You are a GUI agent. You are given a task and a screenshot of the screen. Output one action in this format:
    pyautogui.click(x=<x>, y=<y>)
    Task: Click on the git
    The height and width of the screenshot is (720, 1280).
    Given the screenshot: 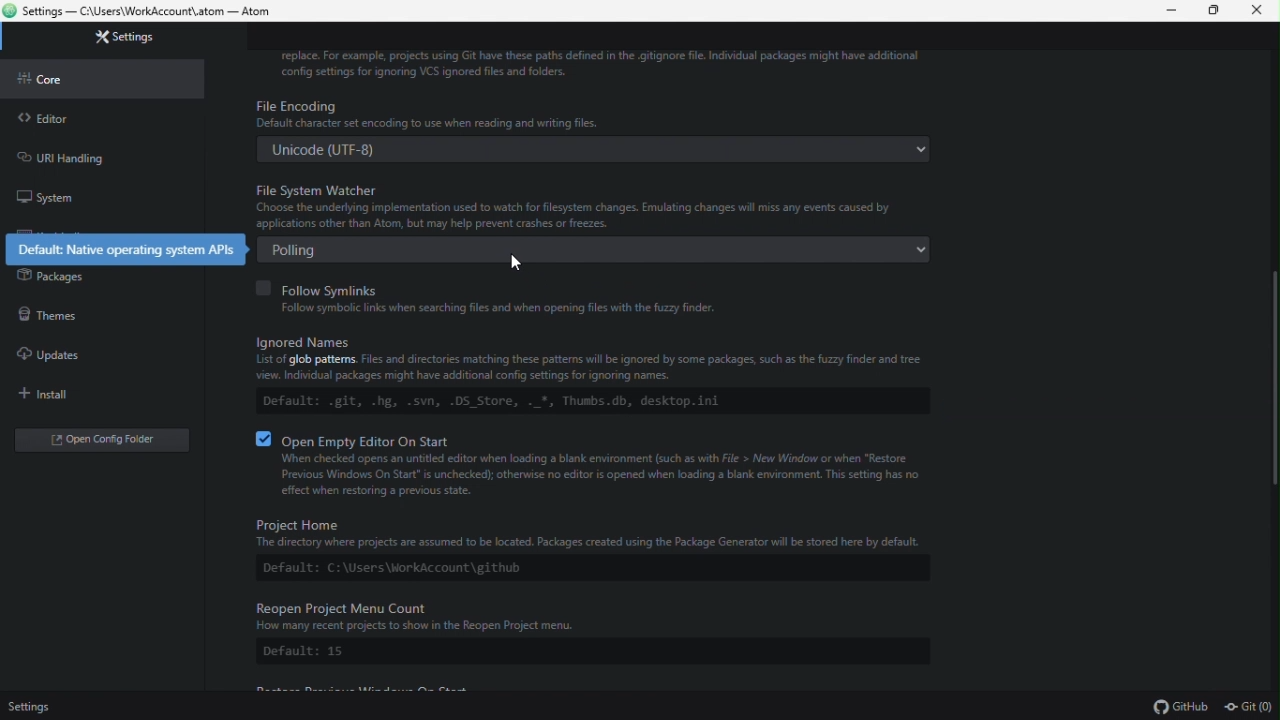 What is the action you would take?
    pyautogui.click(x=1249, y=708)
    